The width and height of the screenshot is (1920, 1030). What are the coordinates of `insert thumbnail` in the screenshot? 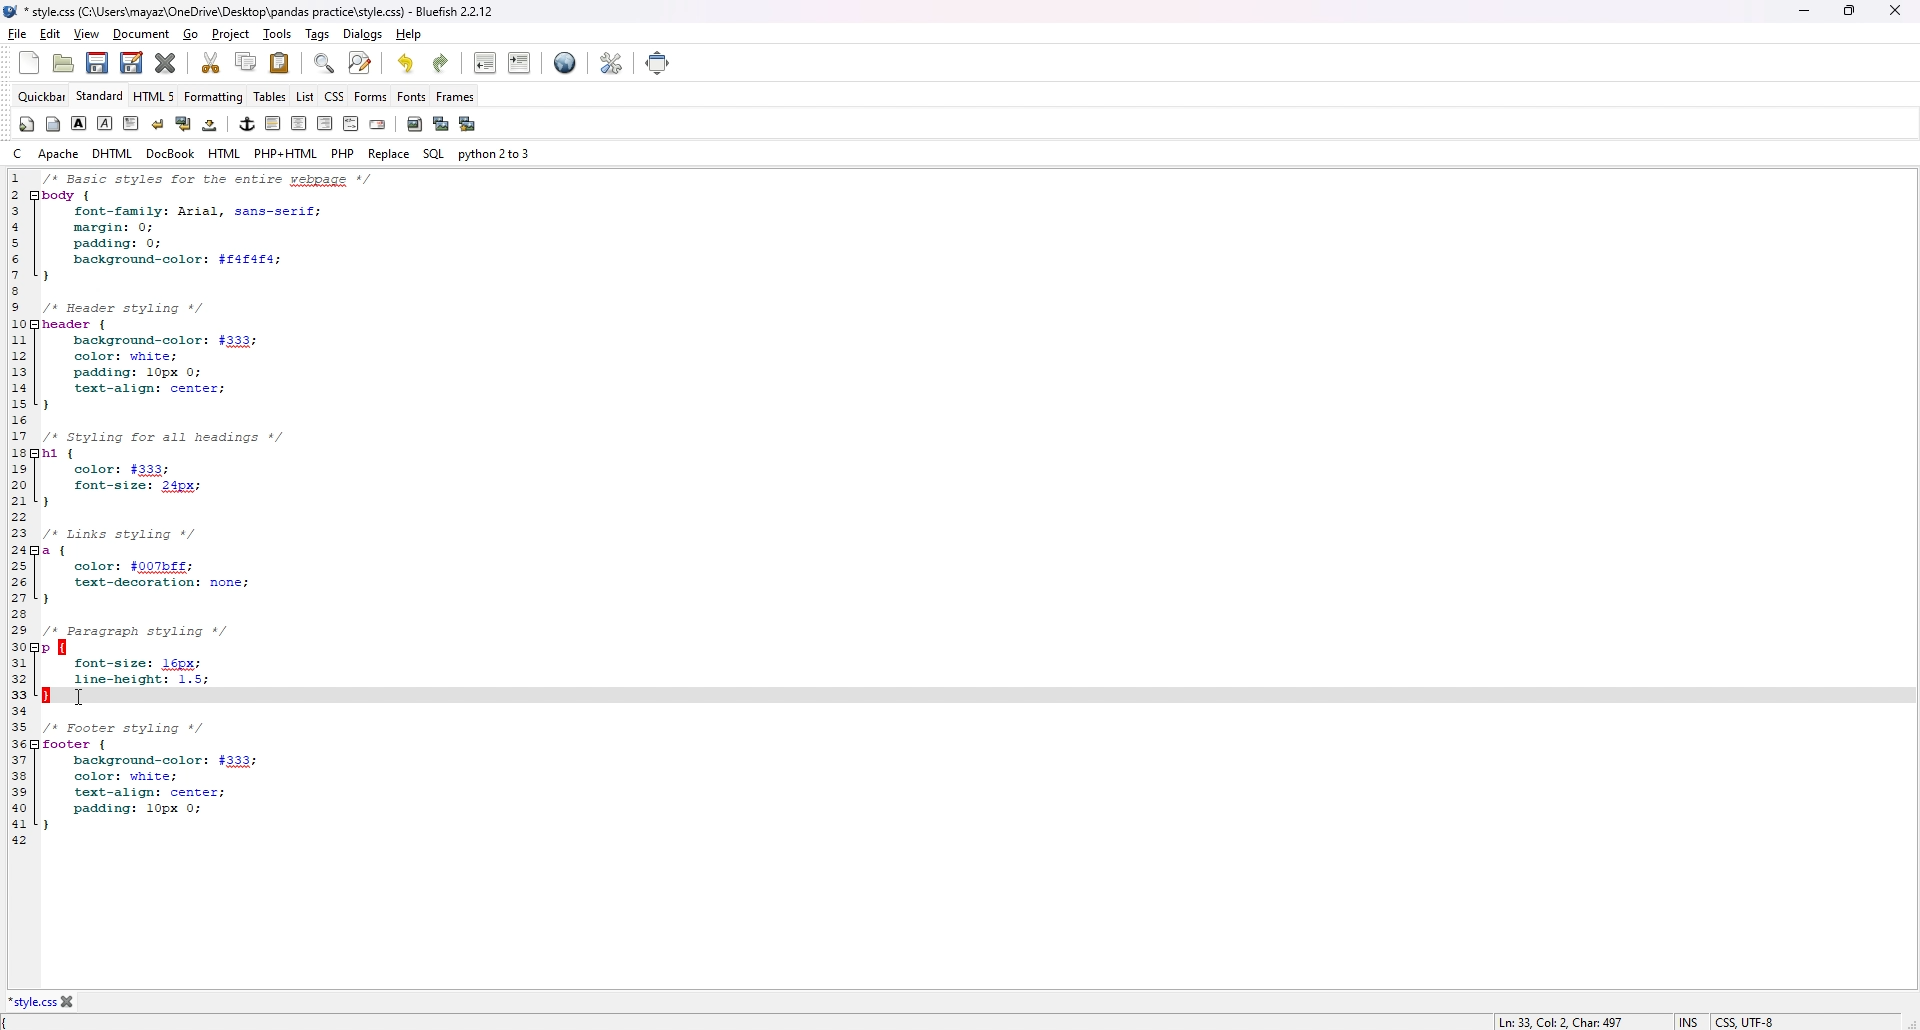 It's located at (441, 125).